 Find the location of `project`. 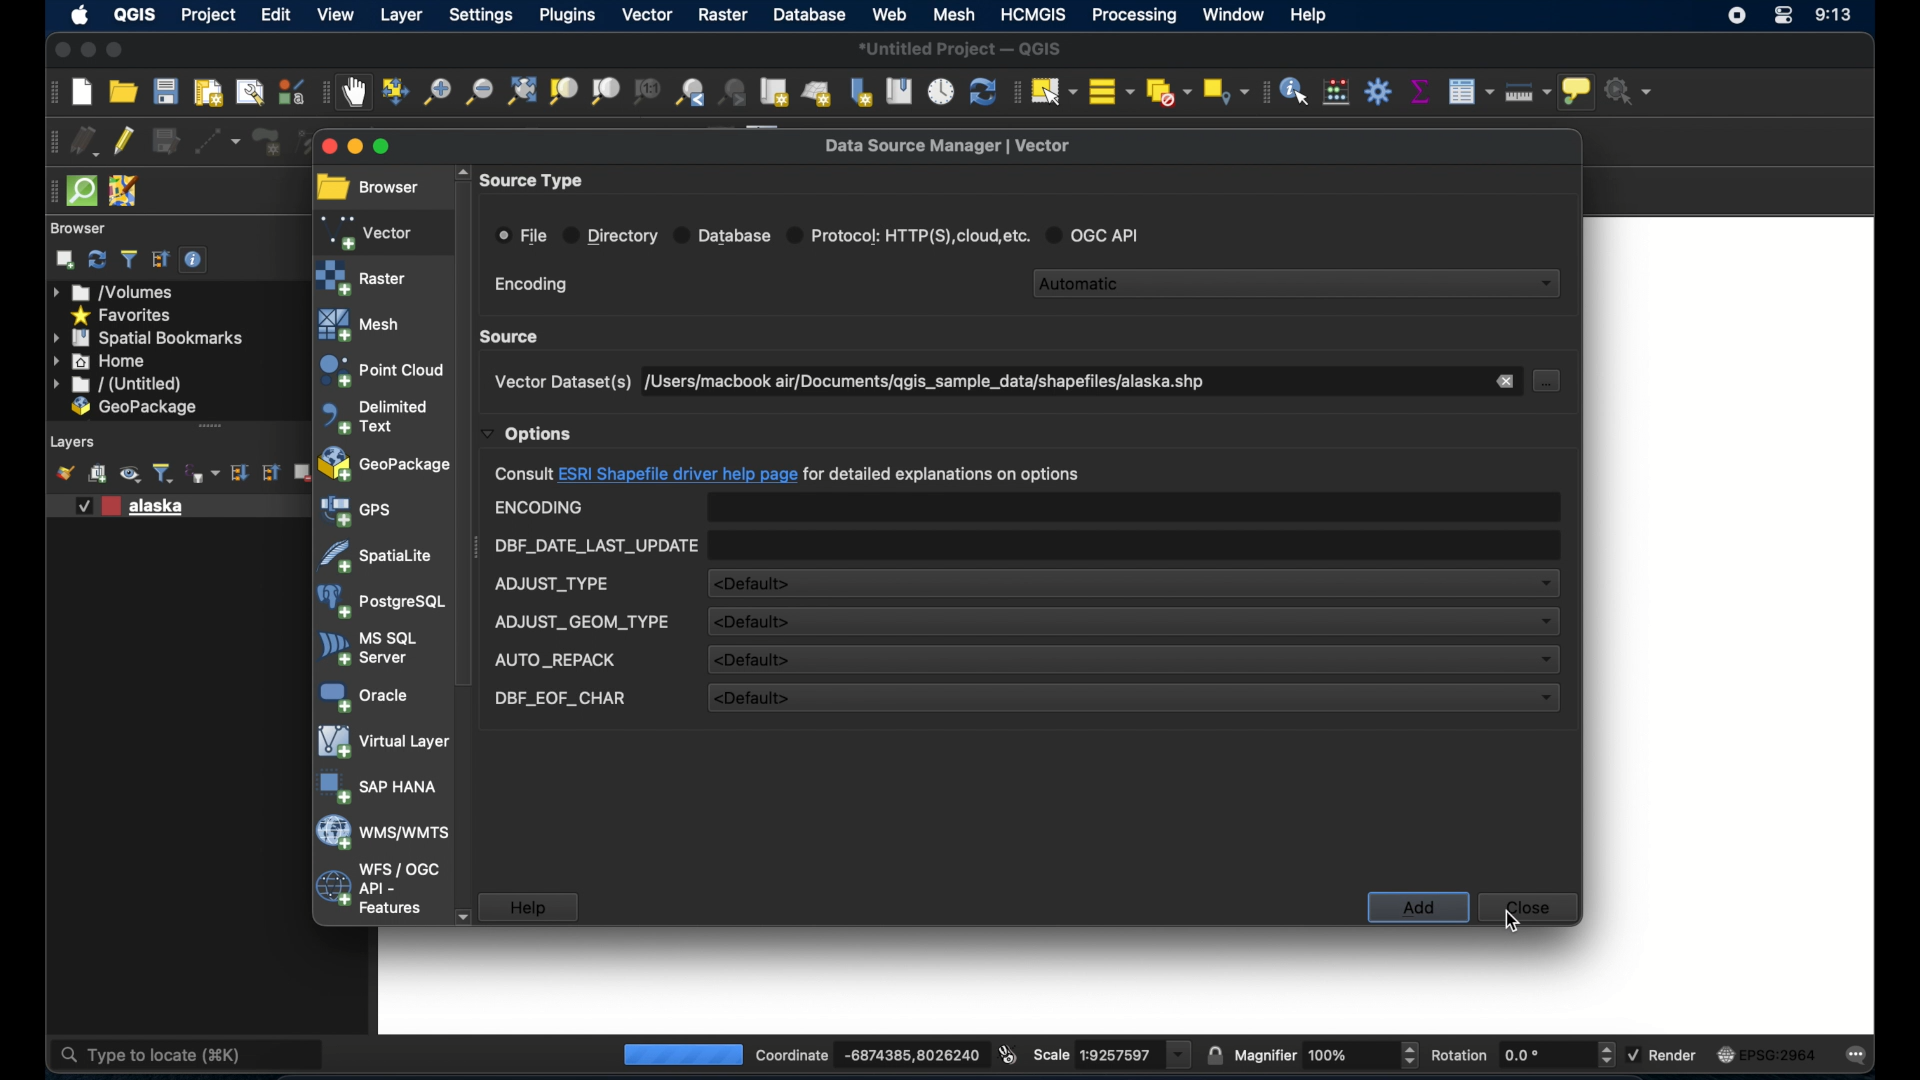

project is located at coordinates (209, 15).